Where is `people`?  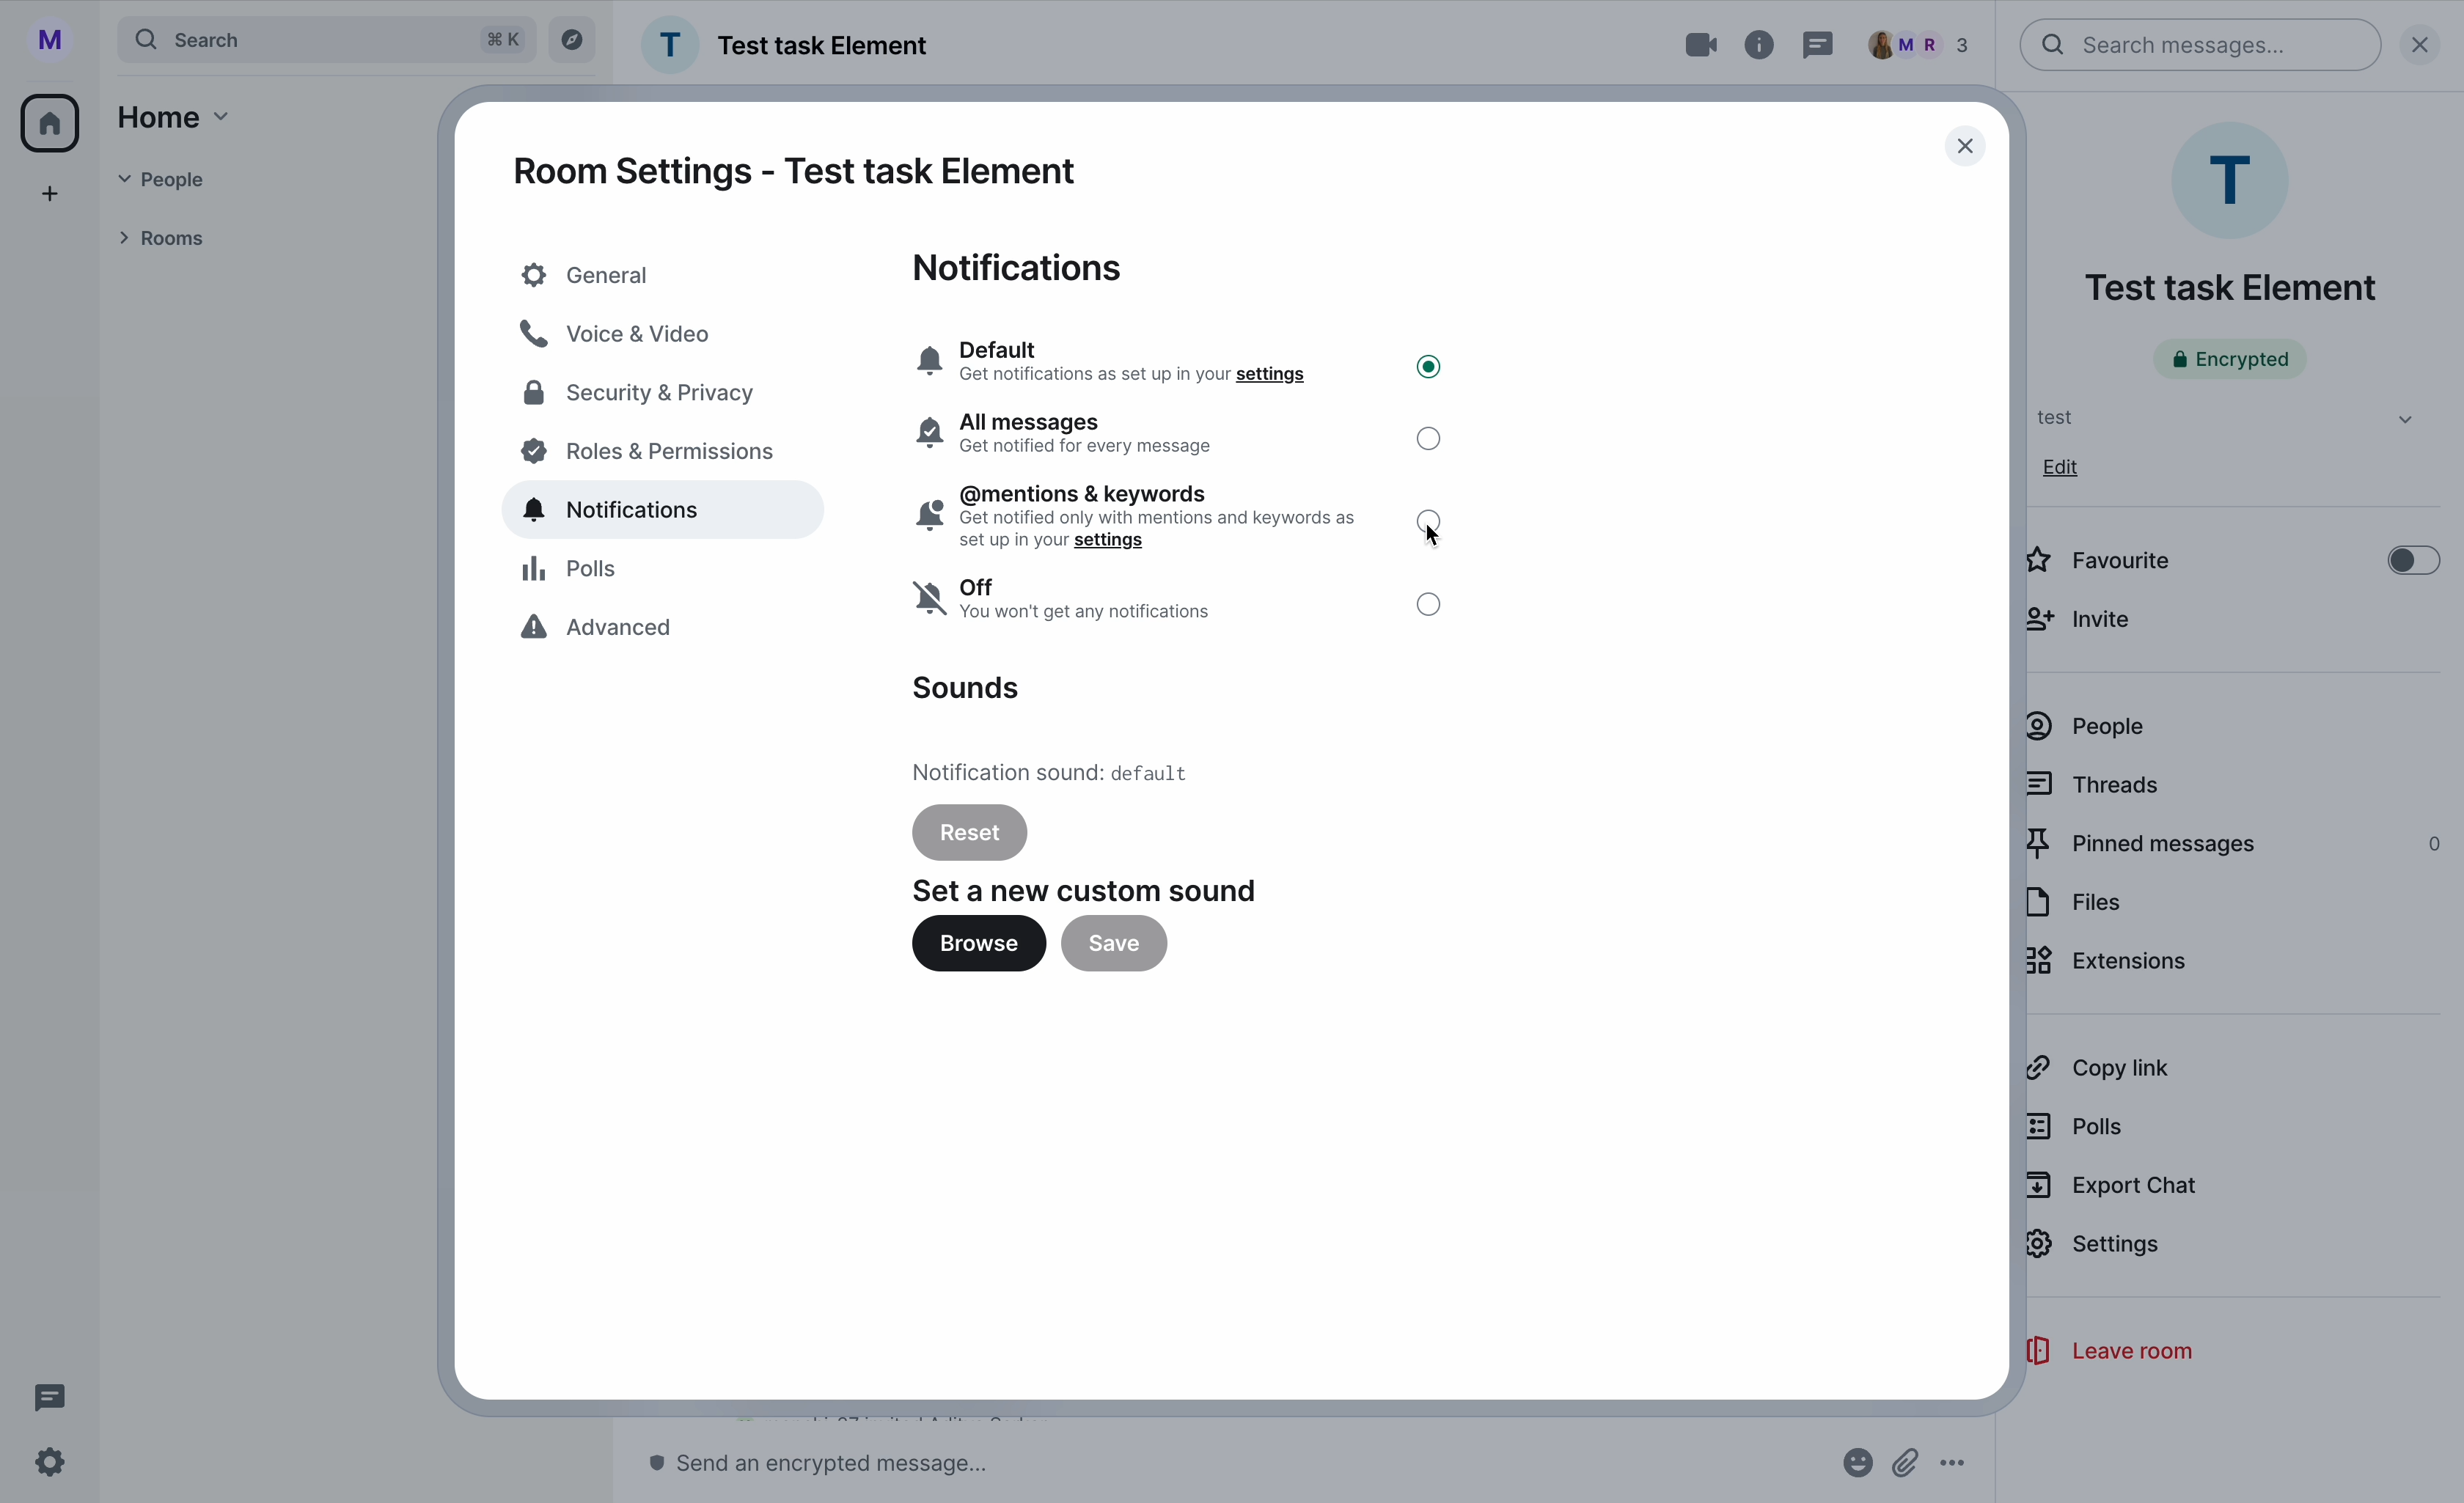
people is located at coordinates (1927, 44).